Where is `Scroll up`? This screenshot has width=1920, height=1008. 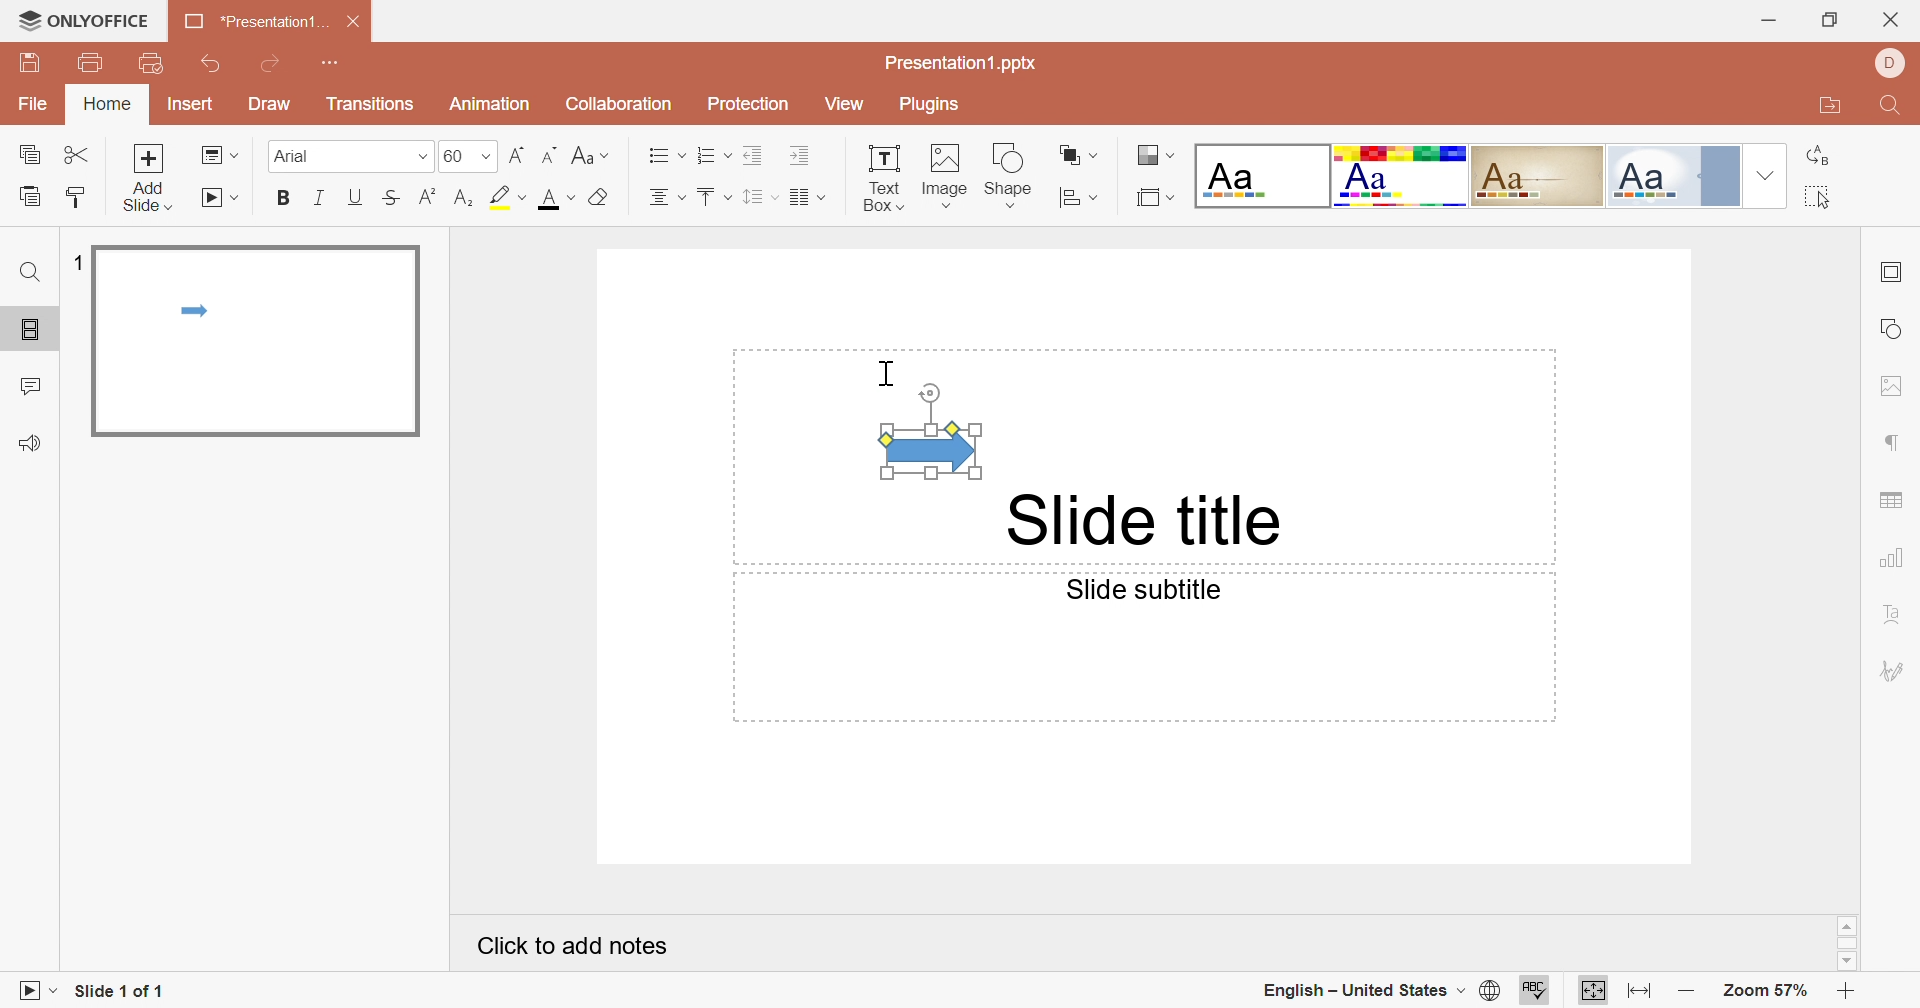 Scroll up is located at coordinates (1847, 926).